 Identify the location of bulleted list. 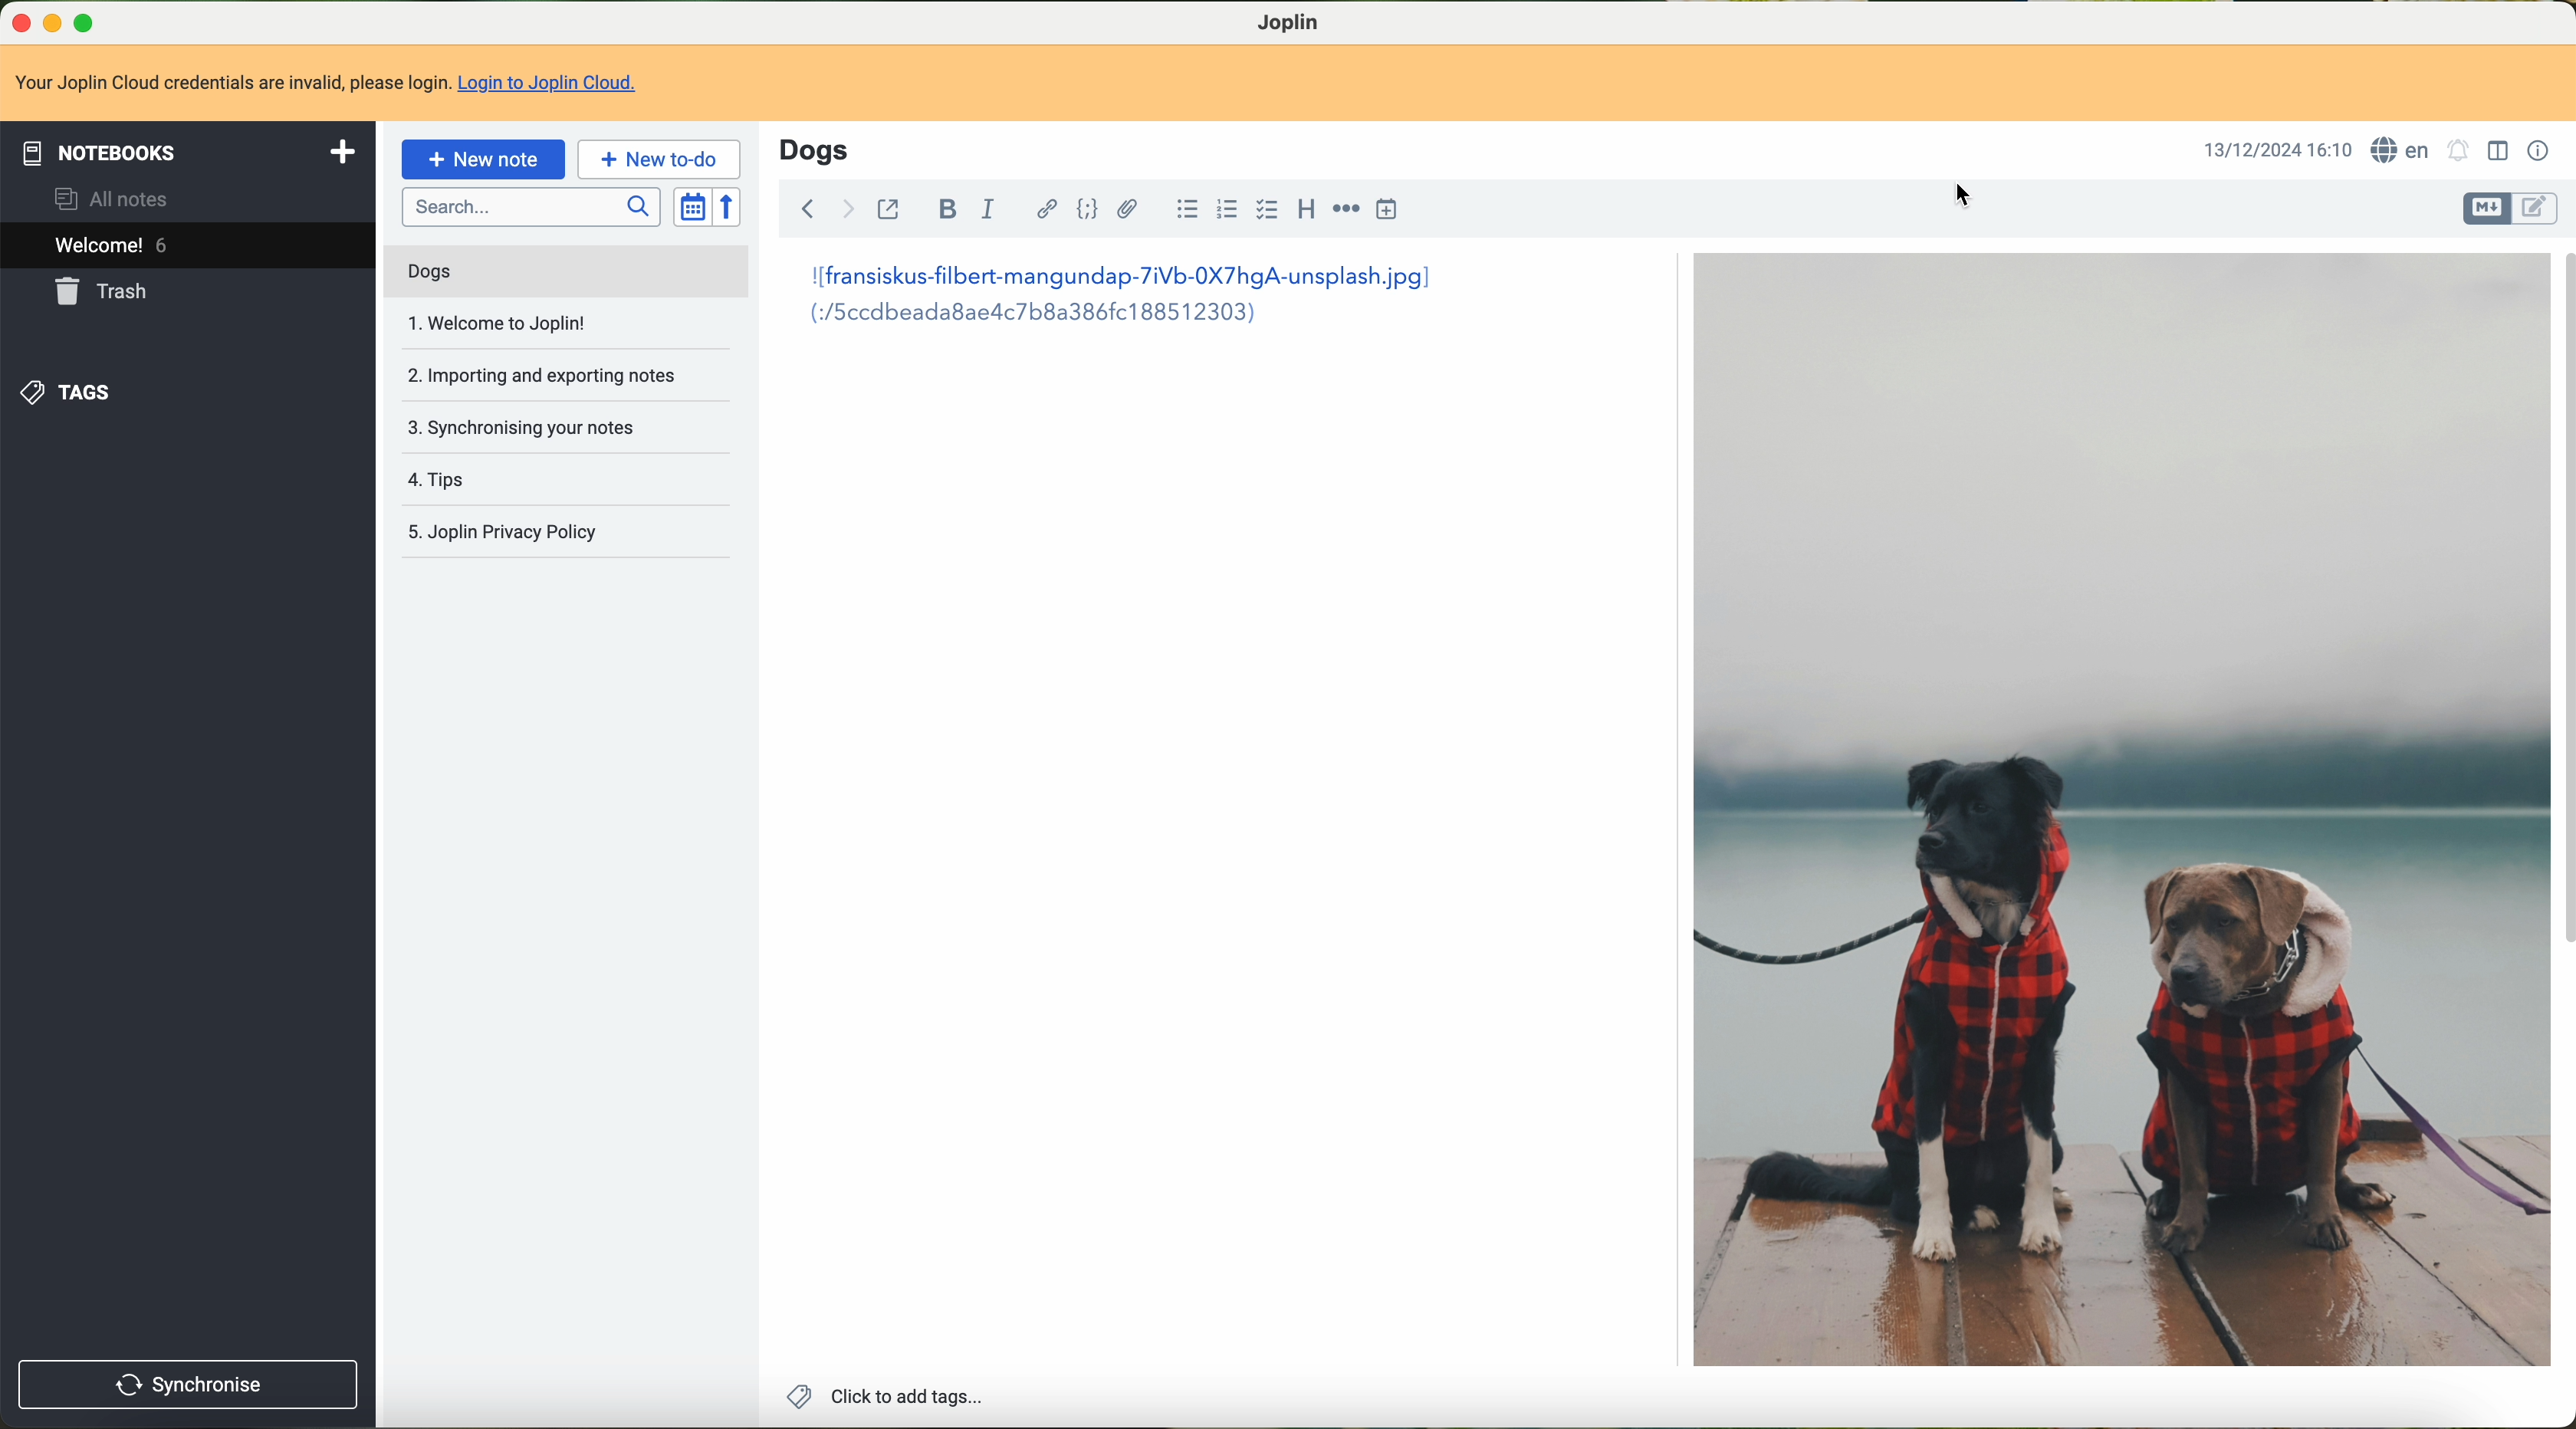
(1182, 213).